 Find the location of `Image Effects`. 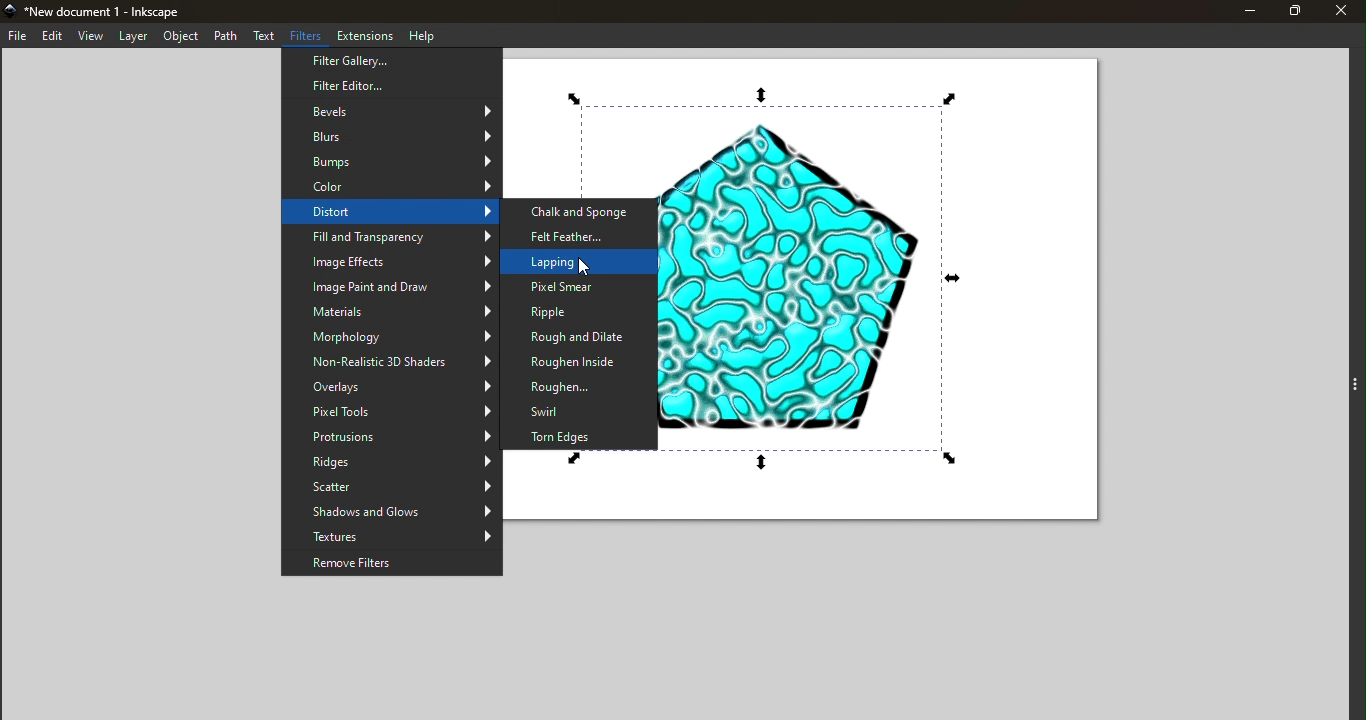

Image Effects is located at coordinates (392, 262).